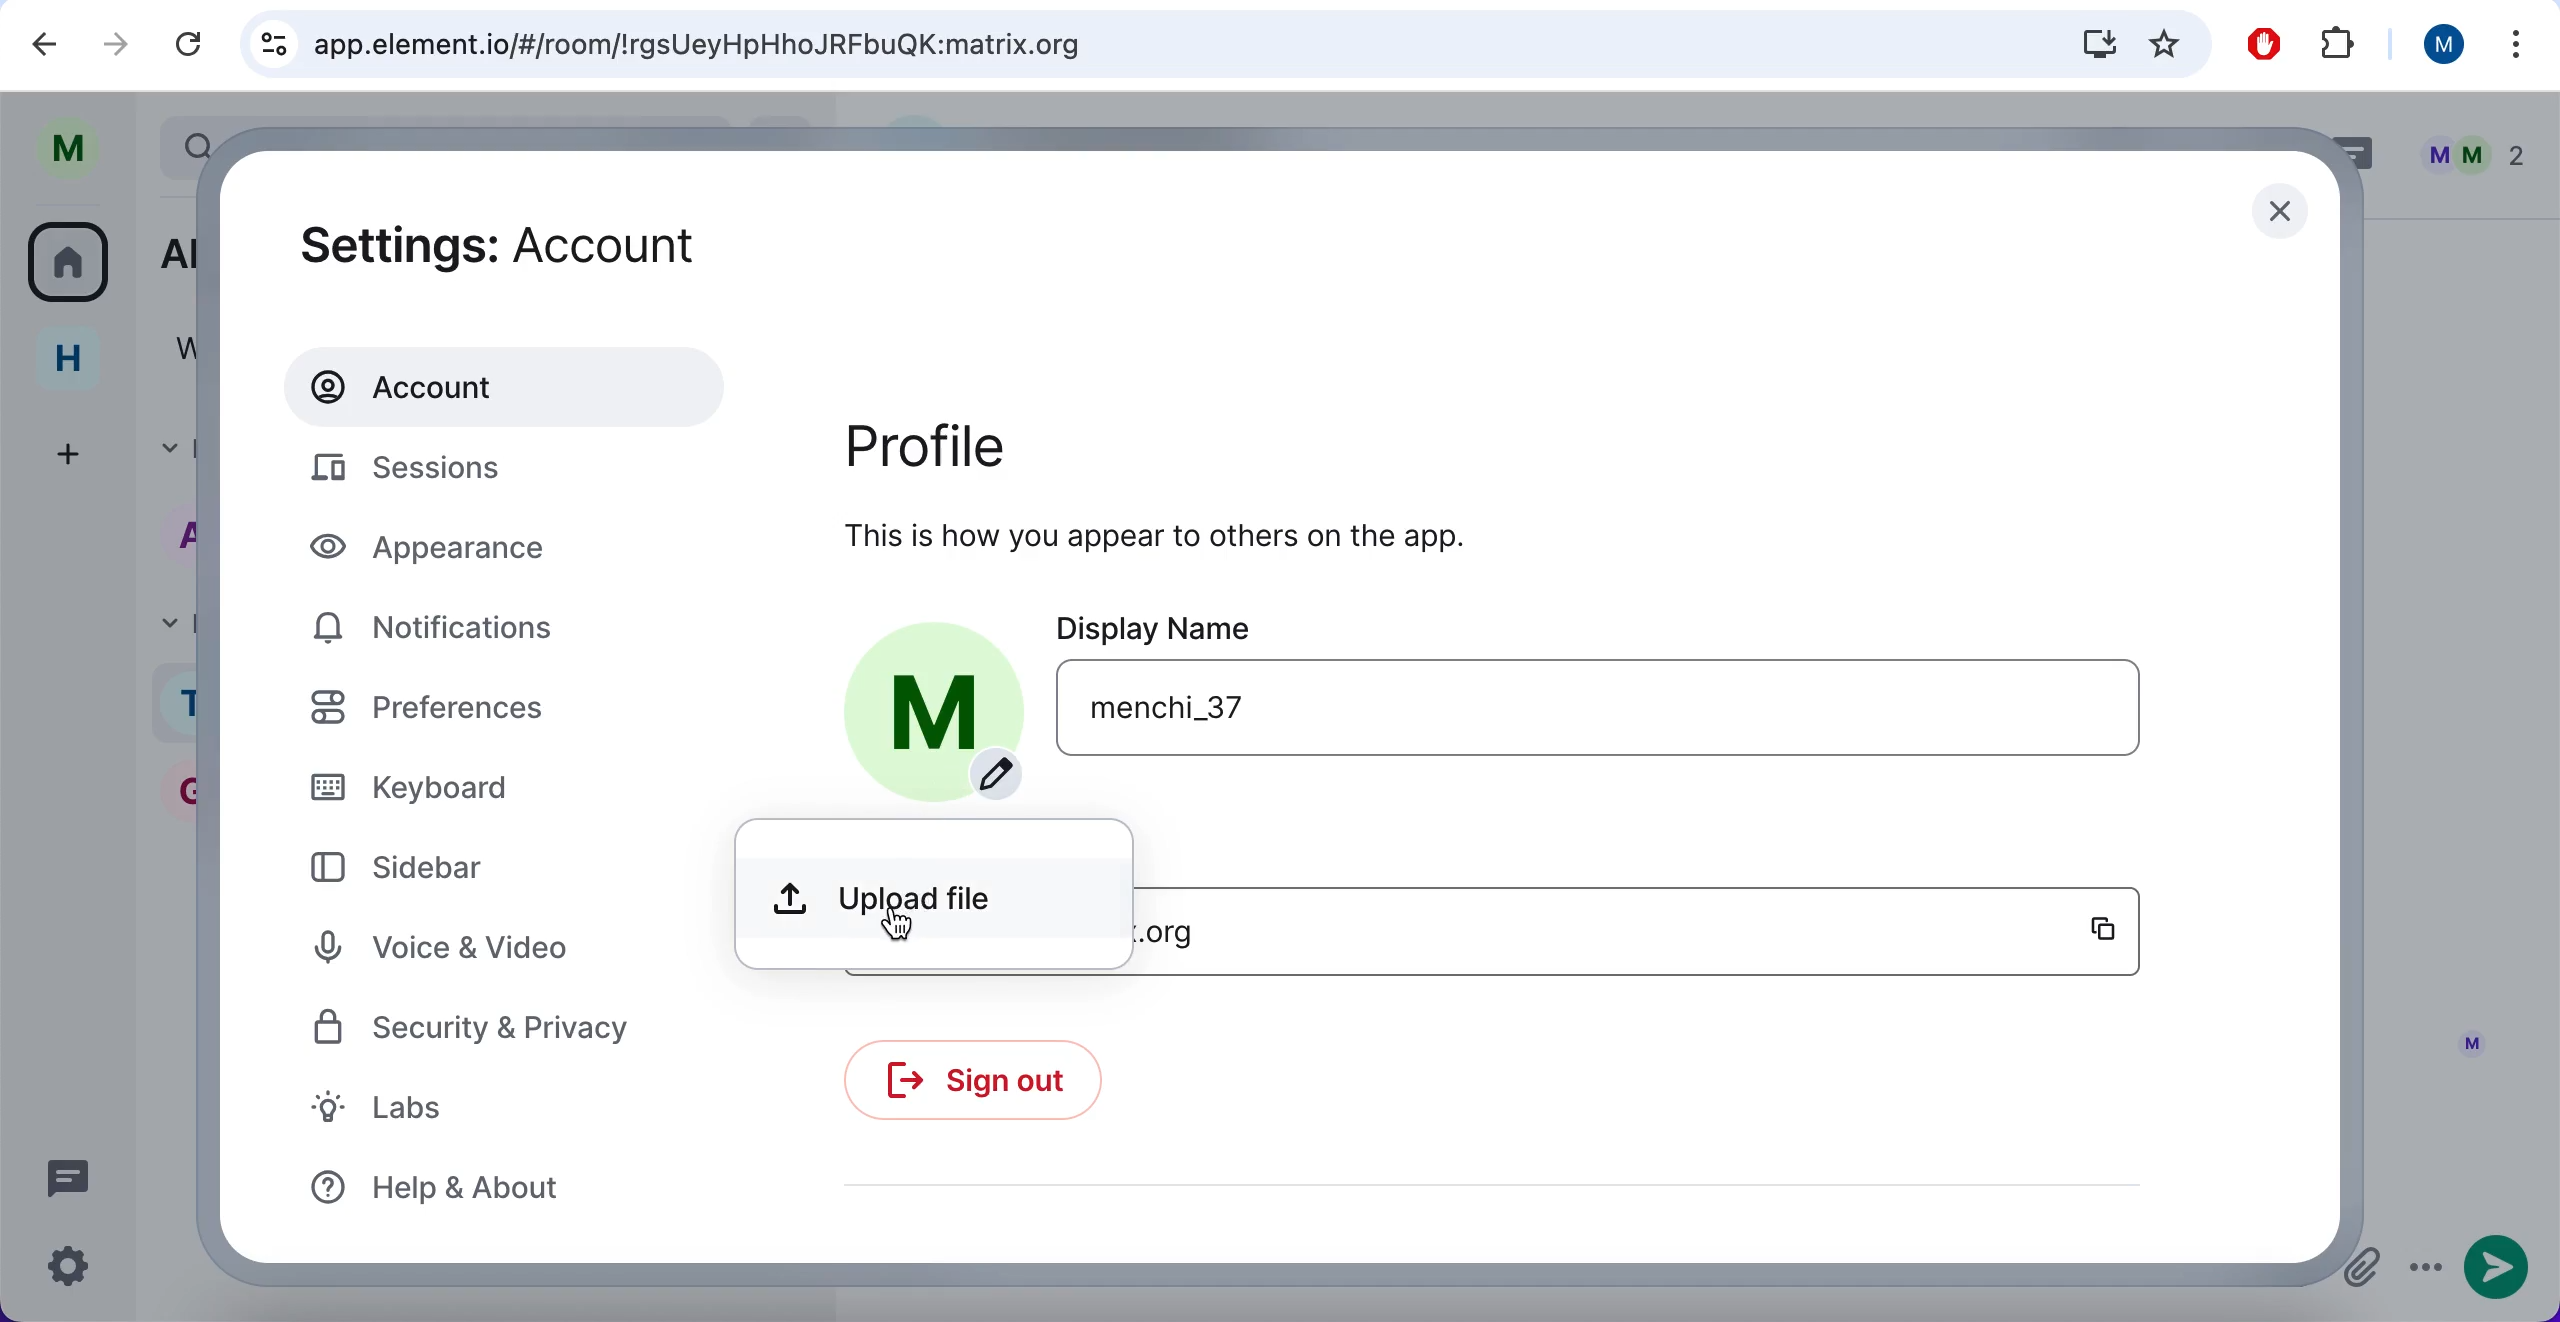  Describe the element at coordinates (185, 45) in the screenshot. I see `reload current page` at that location.